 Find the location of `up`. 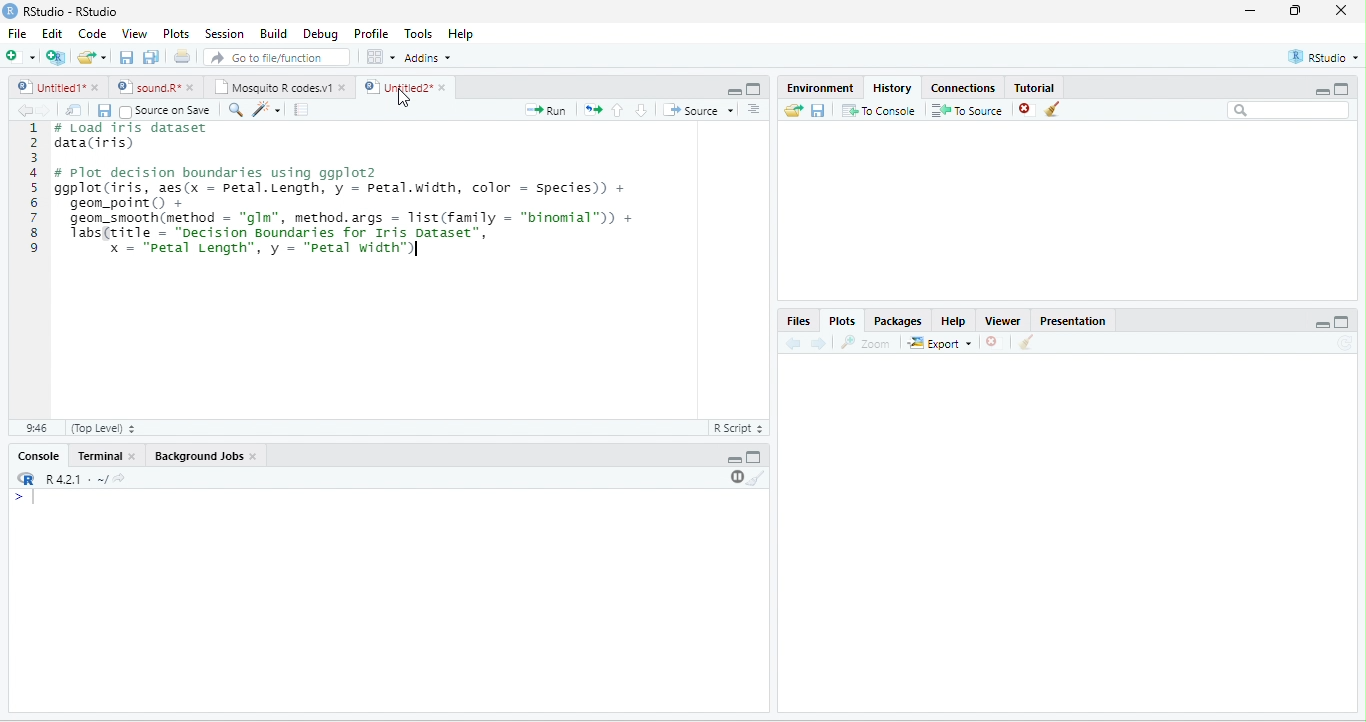

up is located at coordinates (618, 110).